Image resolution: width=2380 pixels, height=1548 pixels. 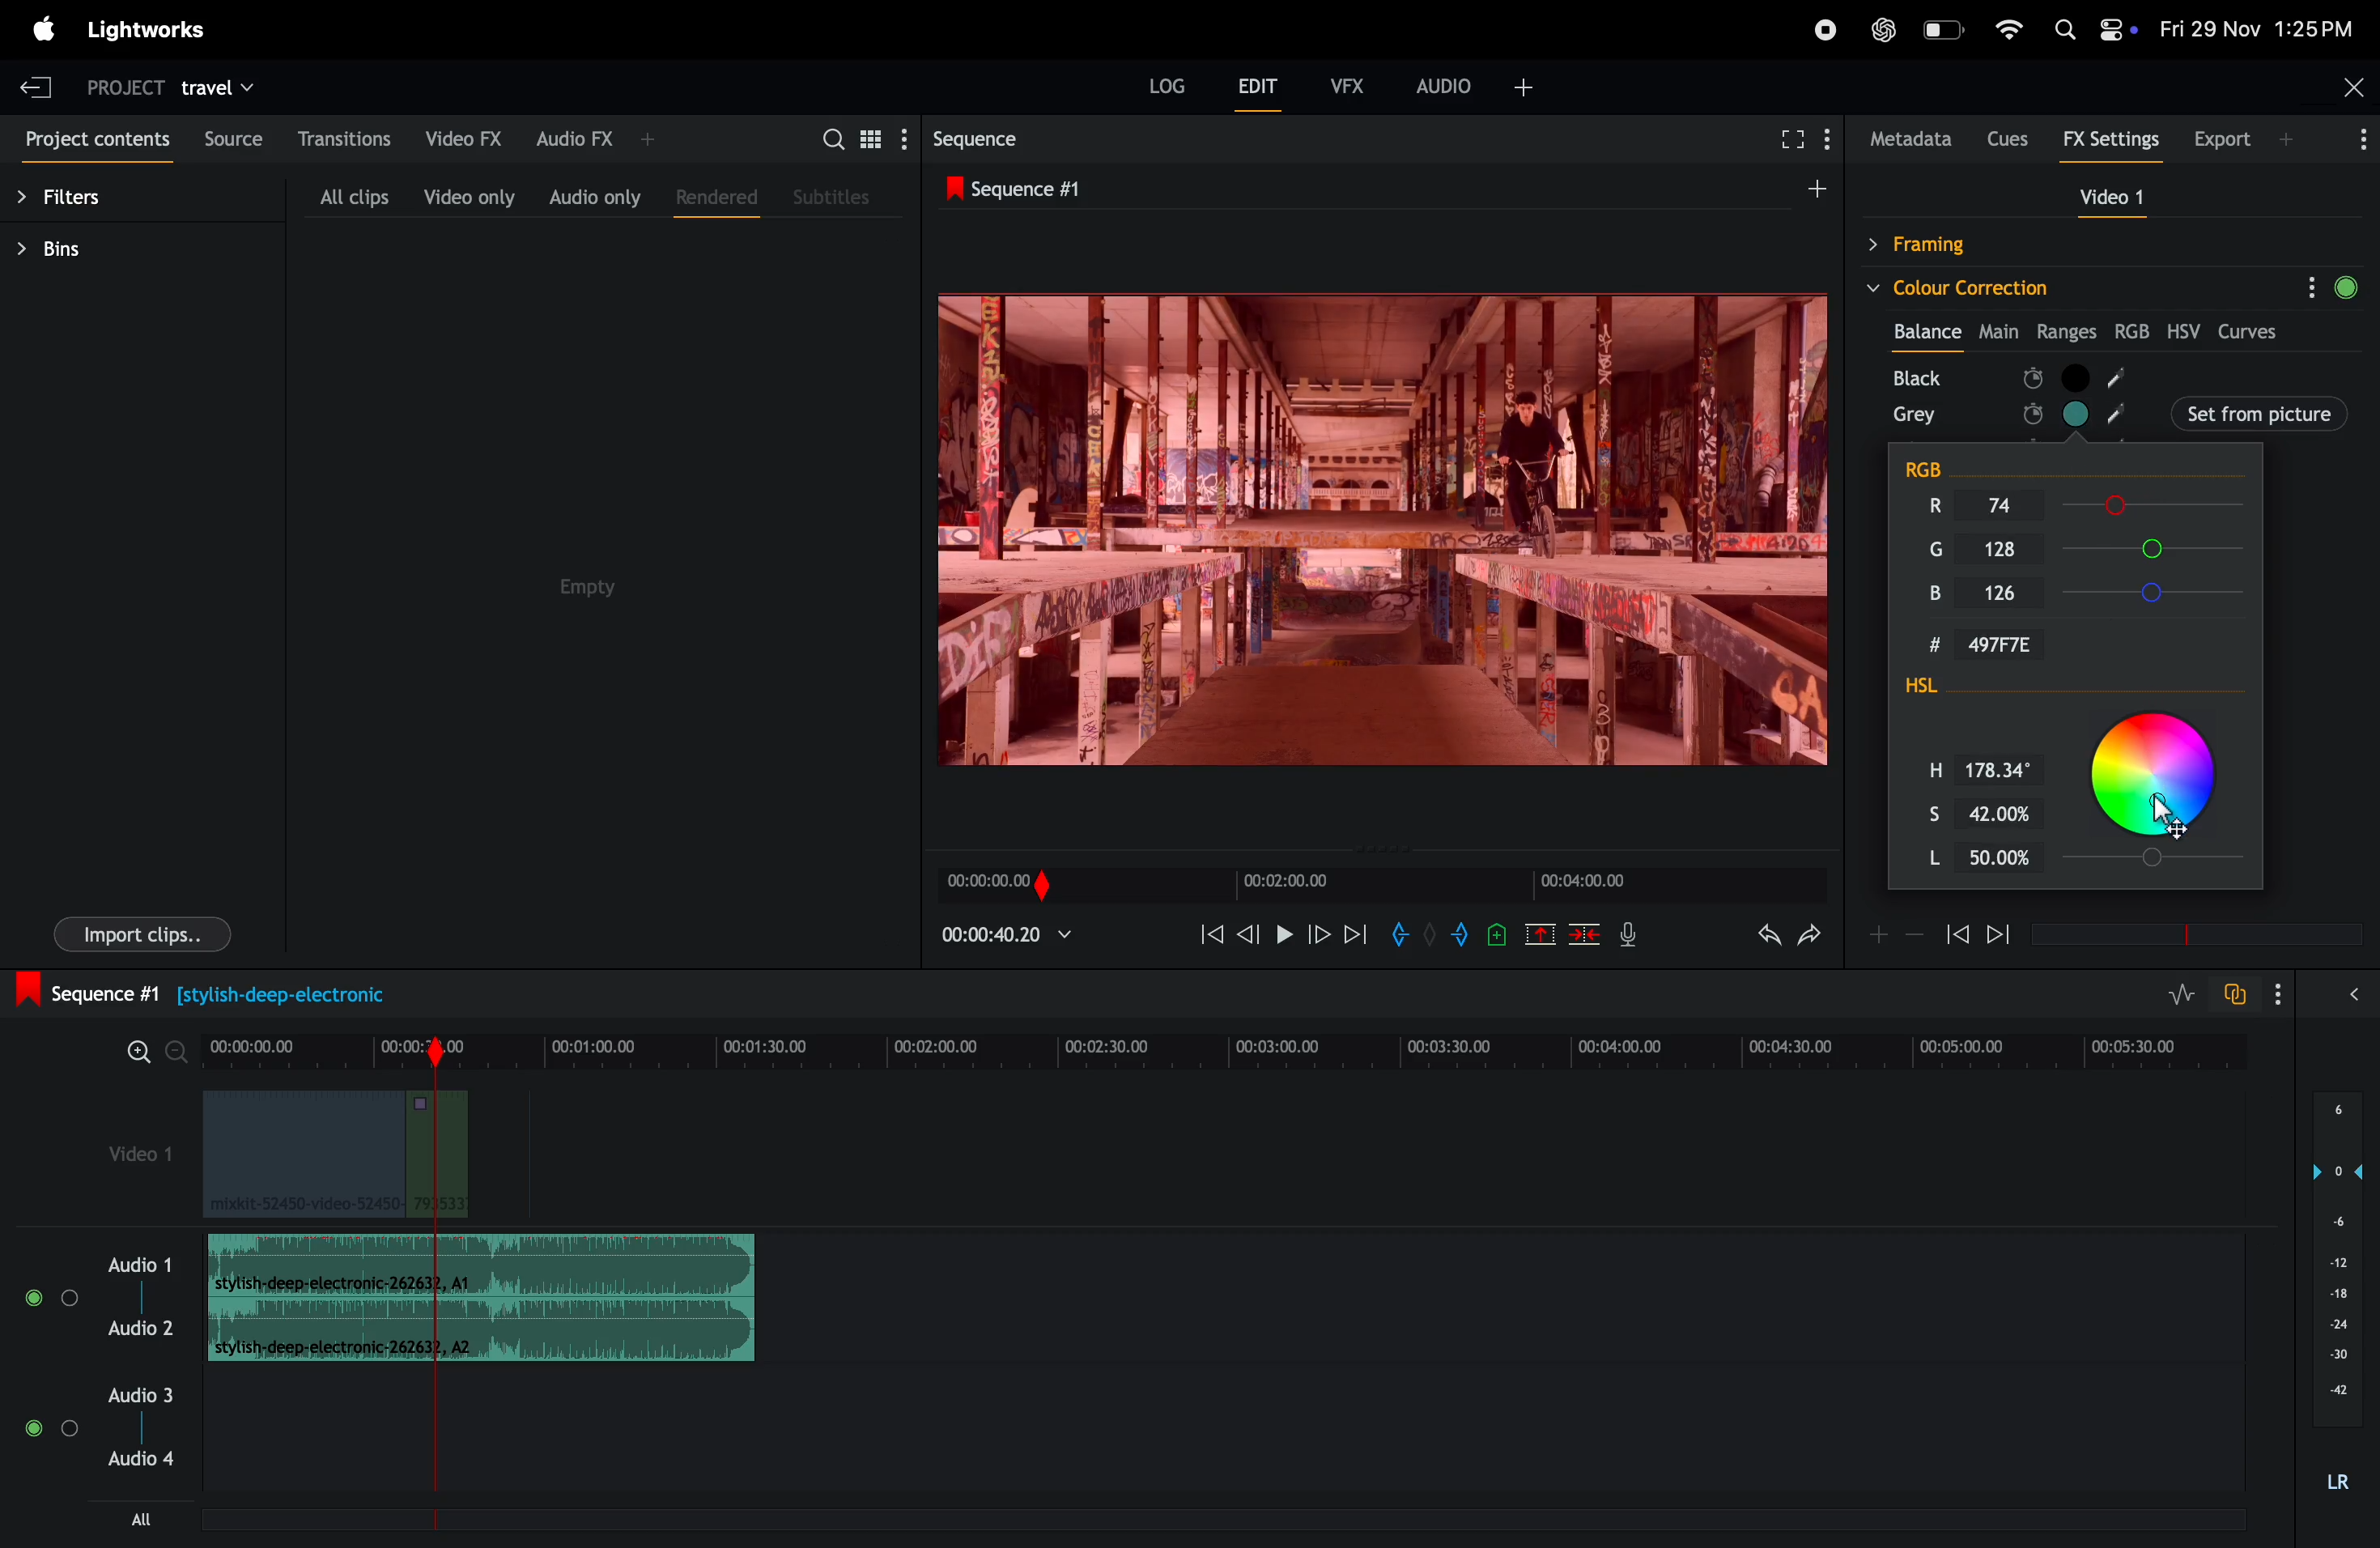 I want to click on import clips, so click(x=143, y=933).